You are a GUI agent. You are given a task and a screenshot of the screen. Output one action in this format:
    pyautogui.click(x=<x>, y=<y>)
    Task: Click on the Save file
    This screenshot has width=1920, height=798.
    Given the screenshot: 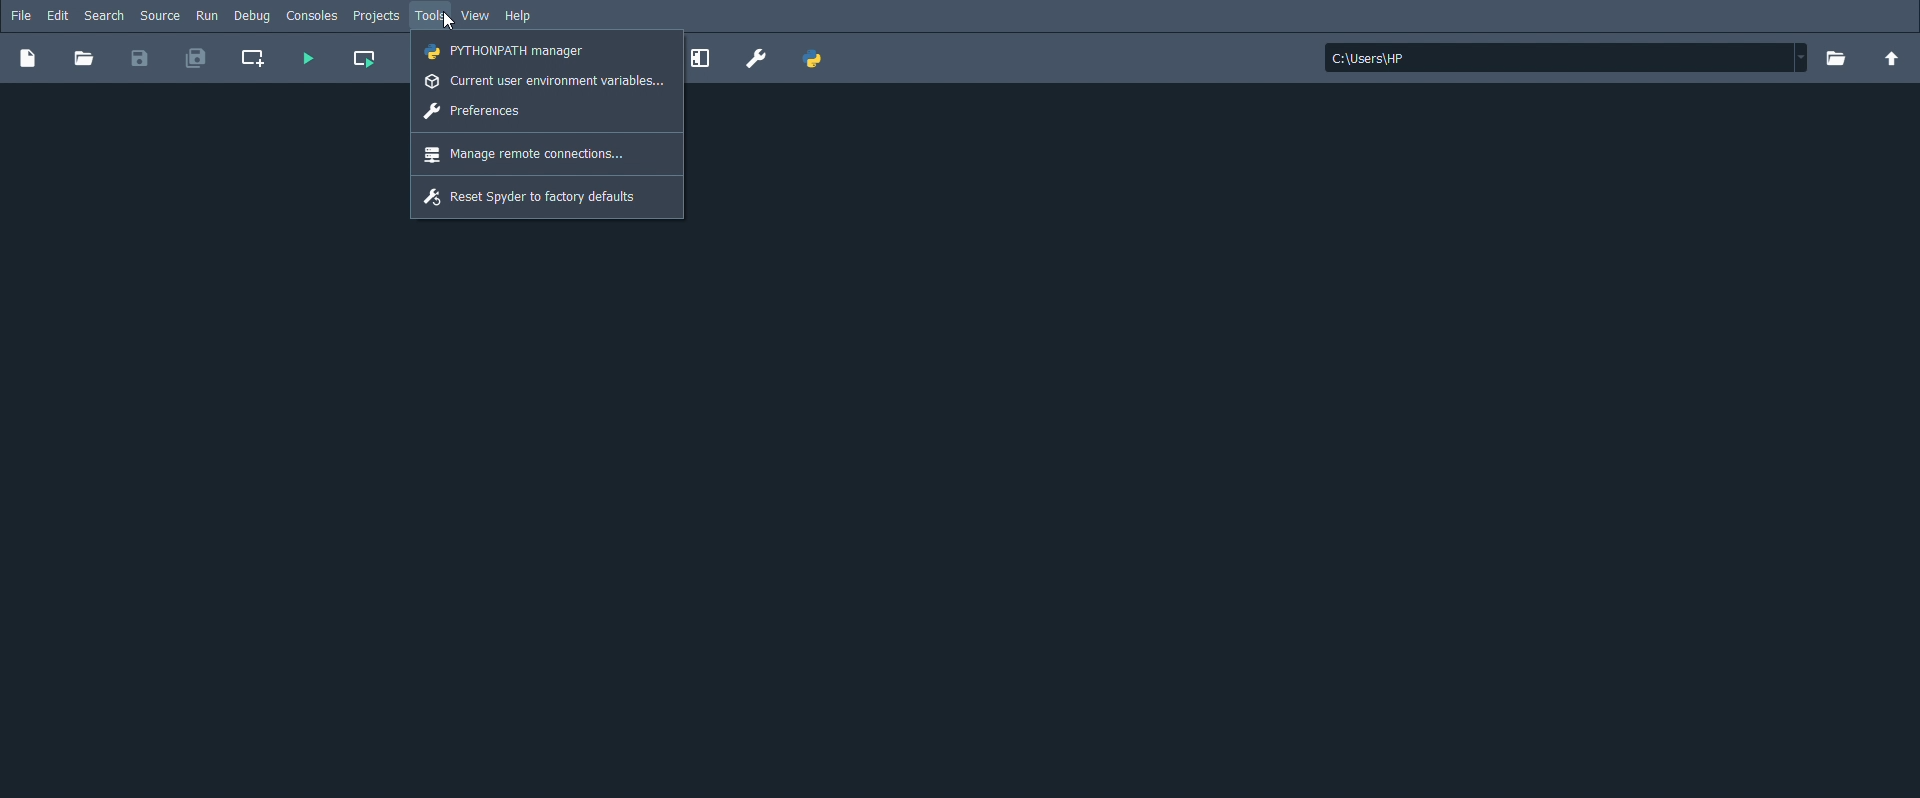 What is the action you would take?
    pyautogui.click(x=141, y=59)
    